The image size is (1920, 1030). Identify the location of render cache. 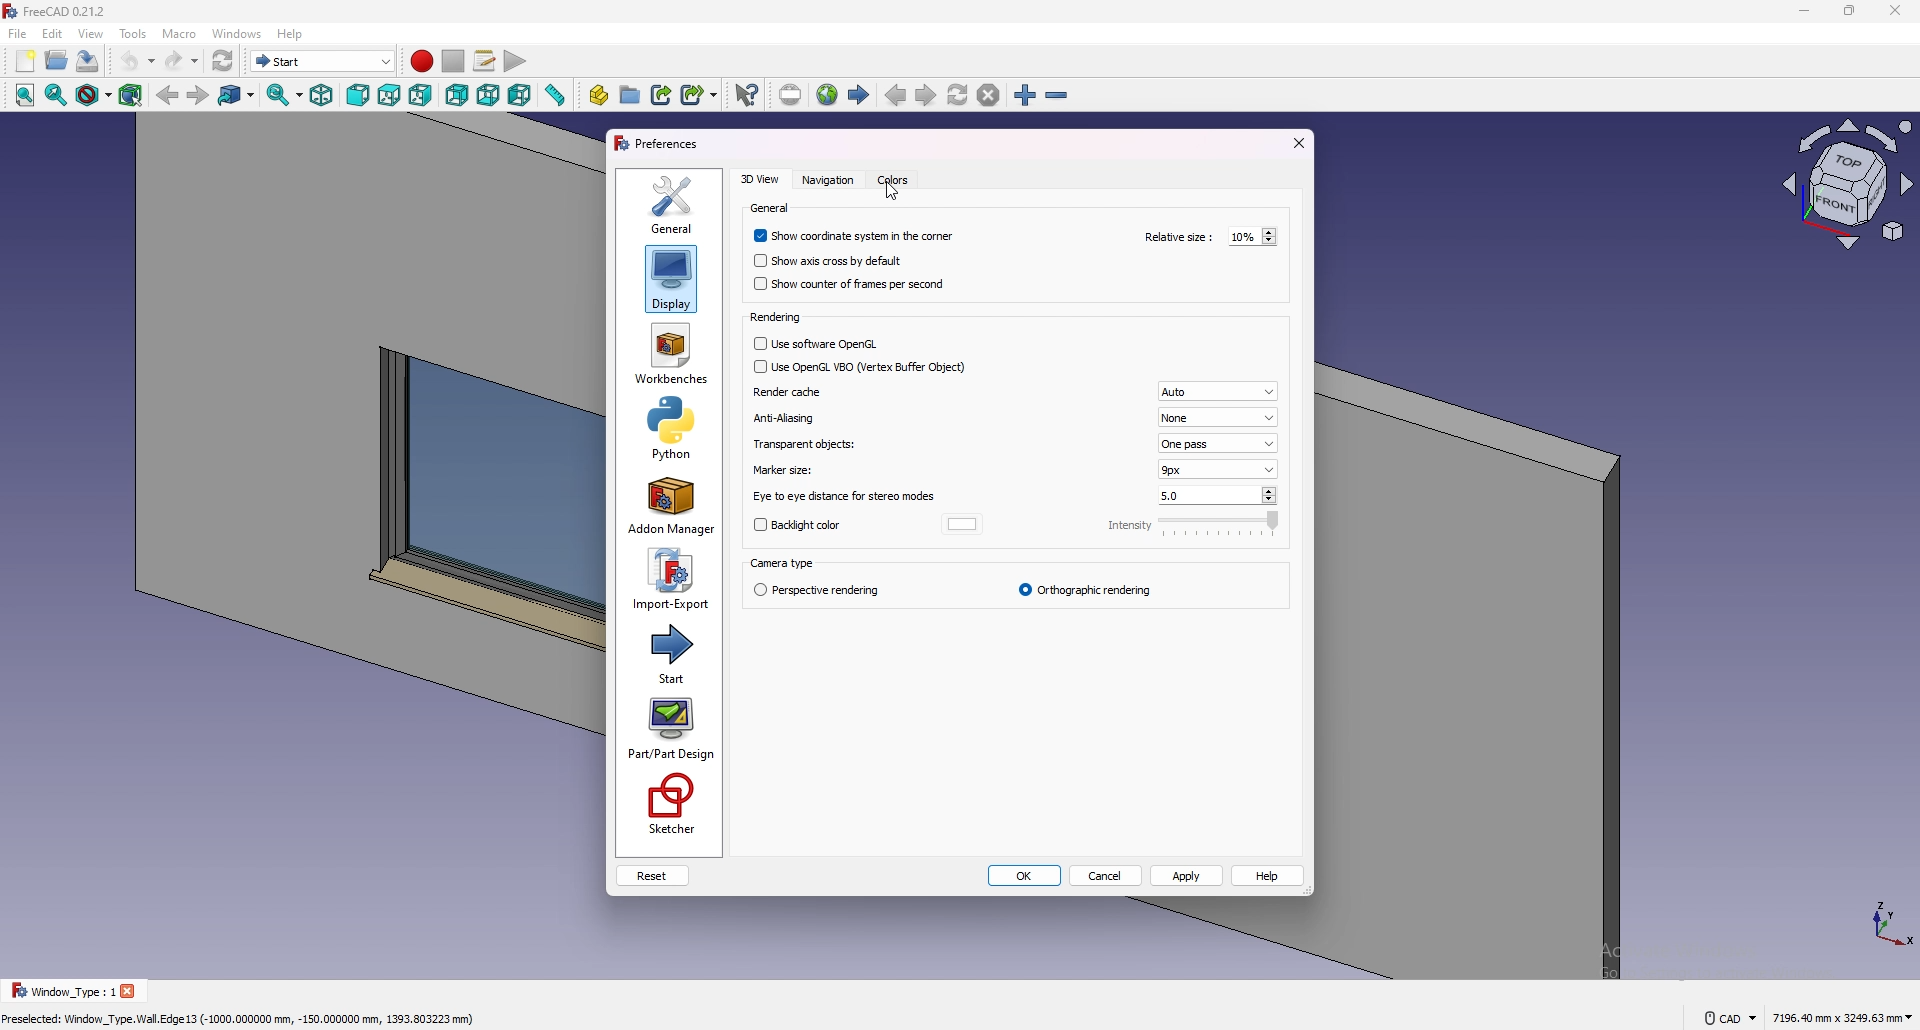
(791, 392).